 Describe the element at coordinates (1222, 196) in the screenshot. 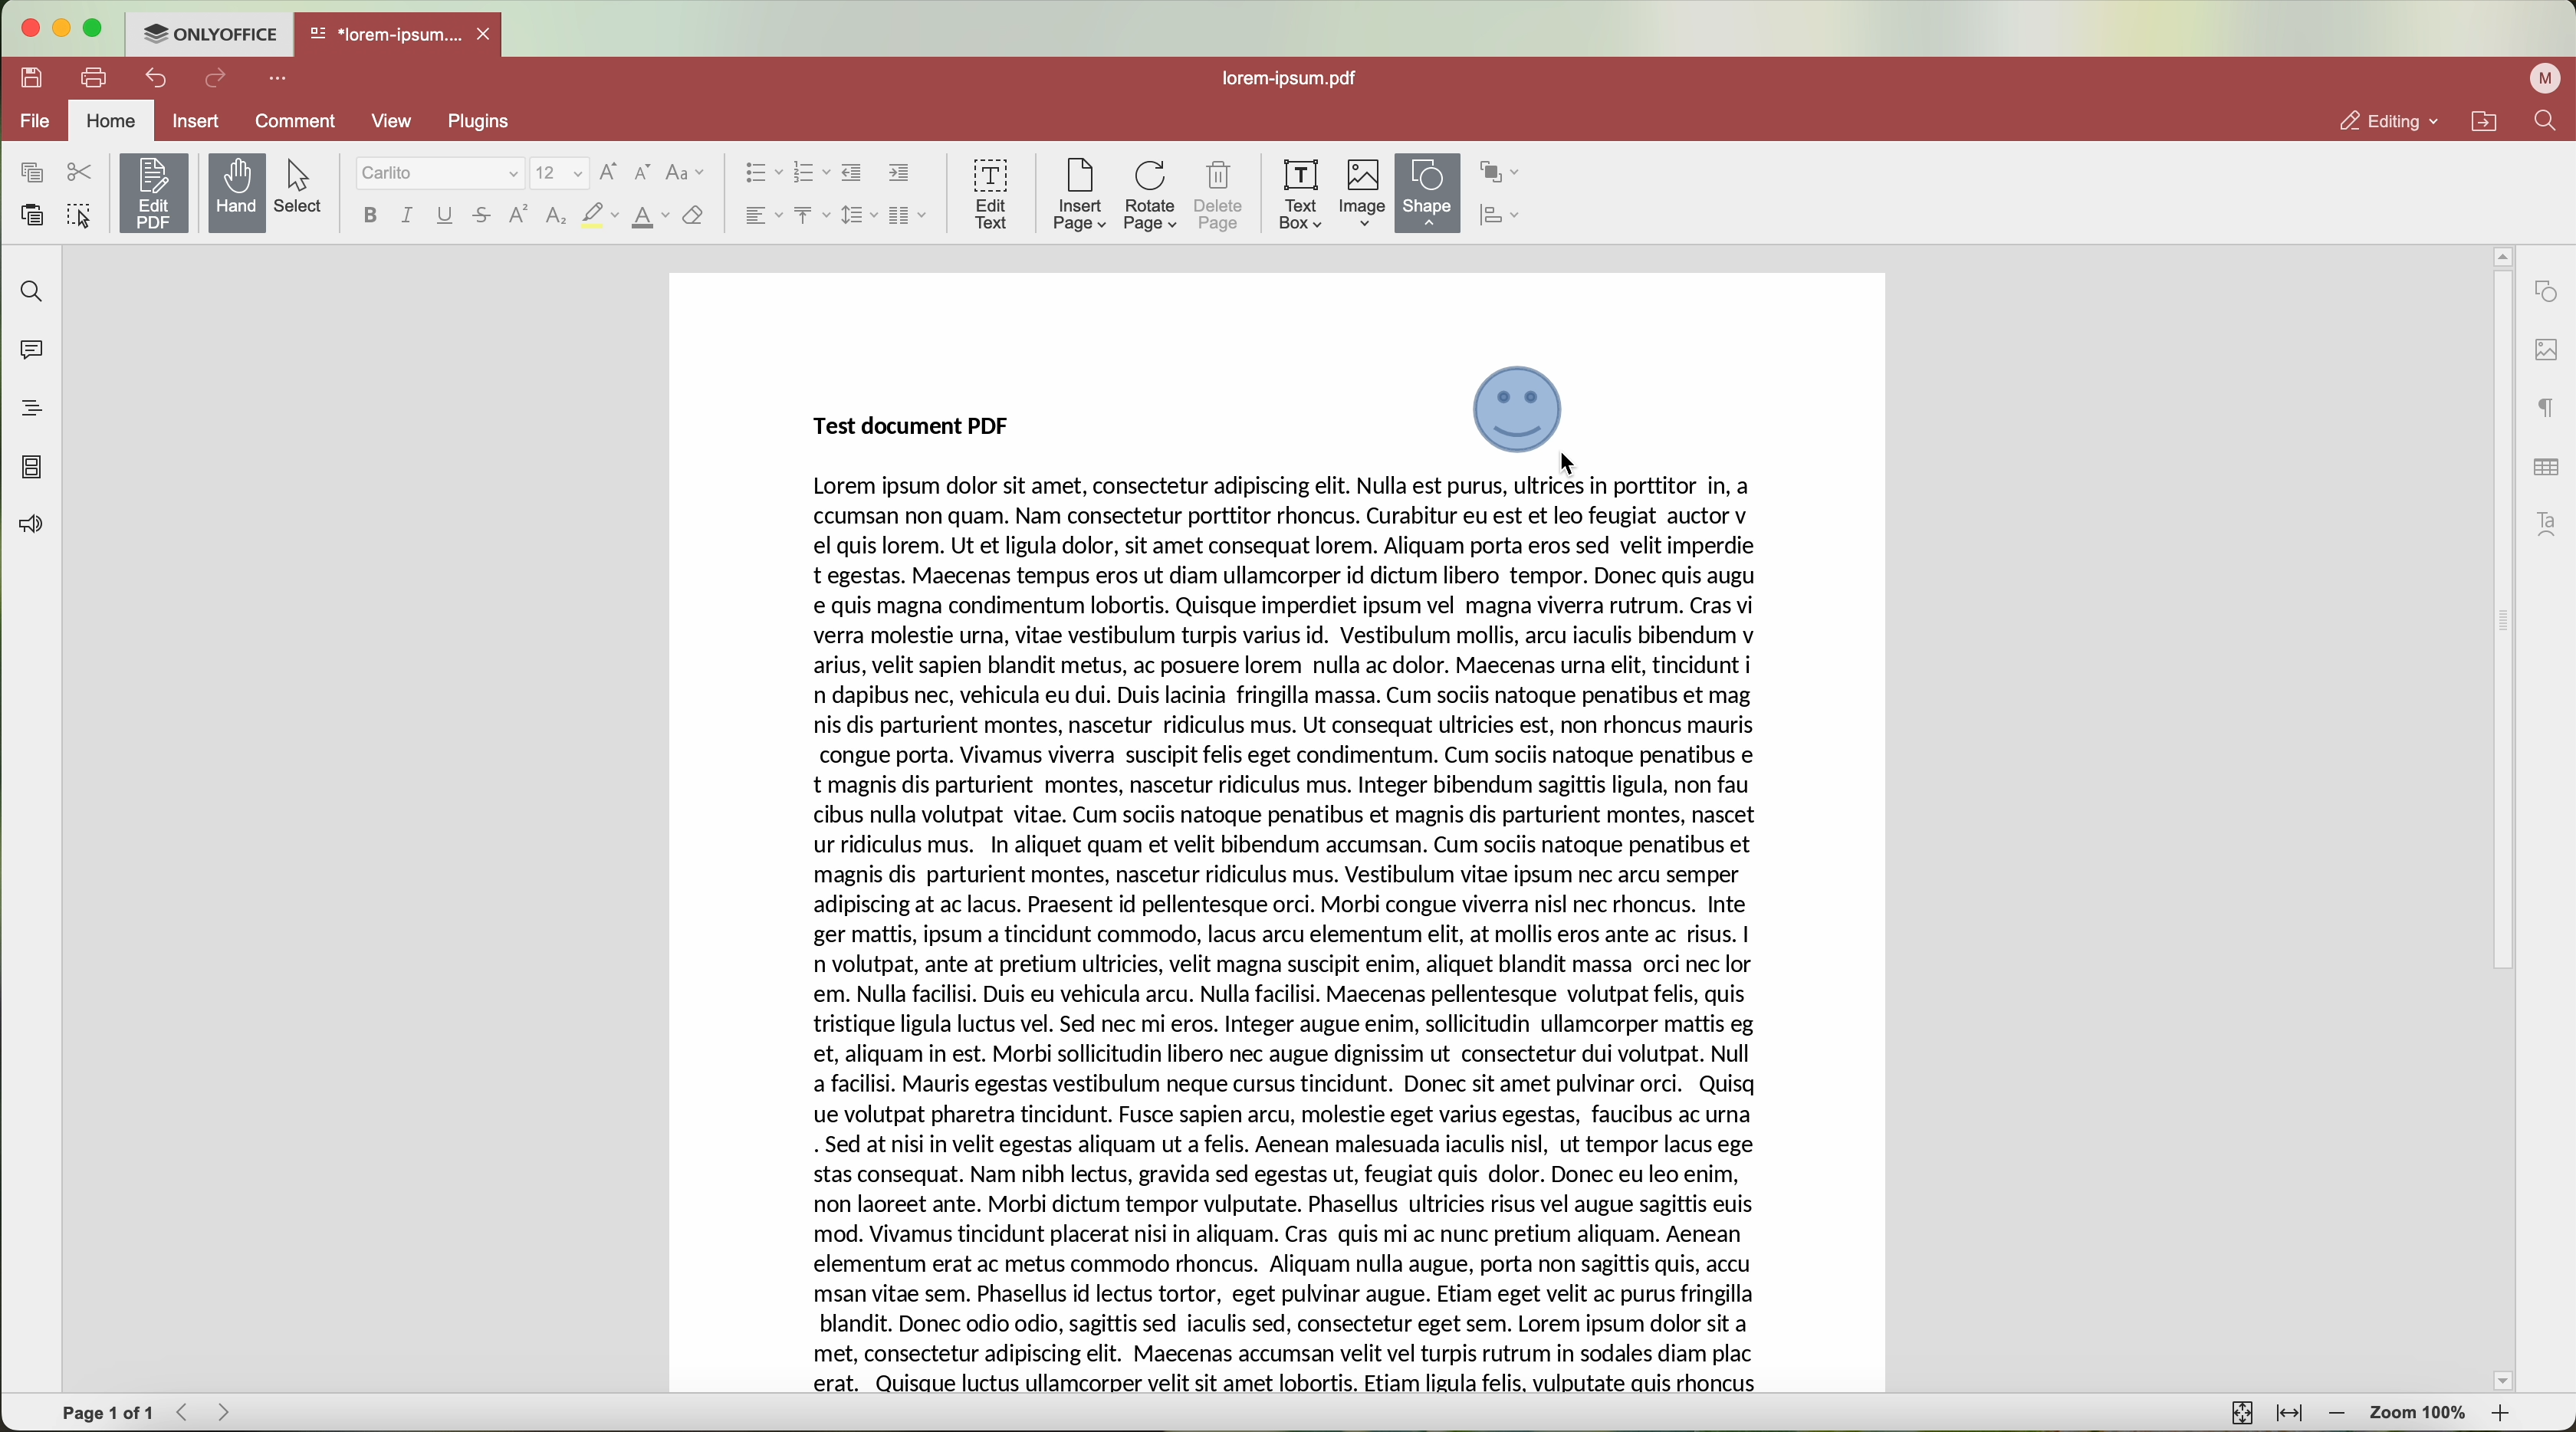

I see `delete page` at that location.